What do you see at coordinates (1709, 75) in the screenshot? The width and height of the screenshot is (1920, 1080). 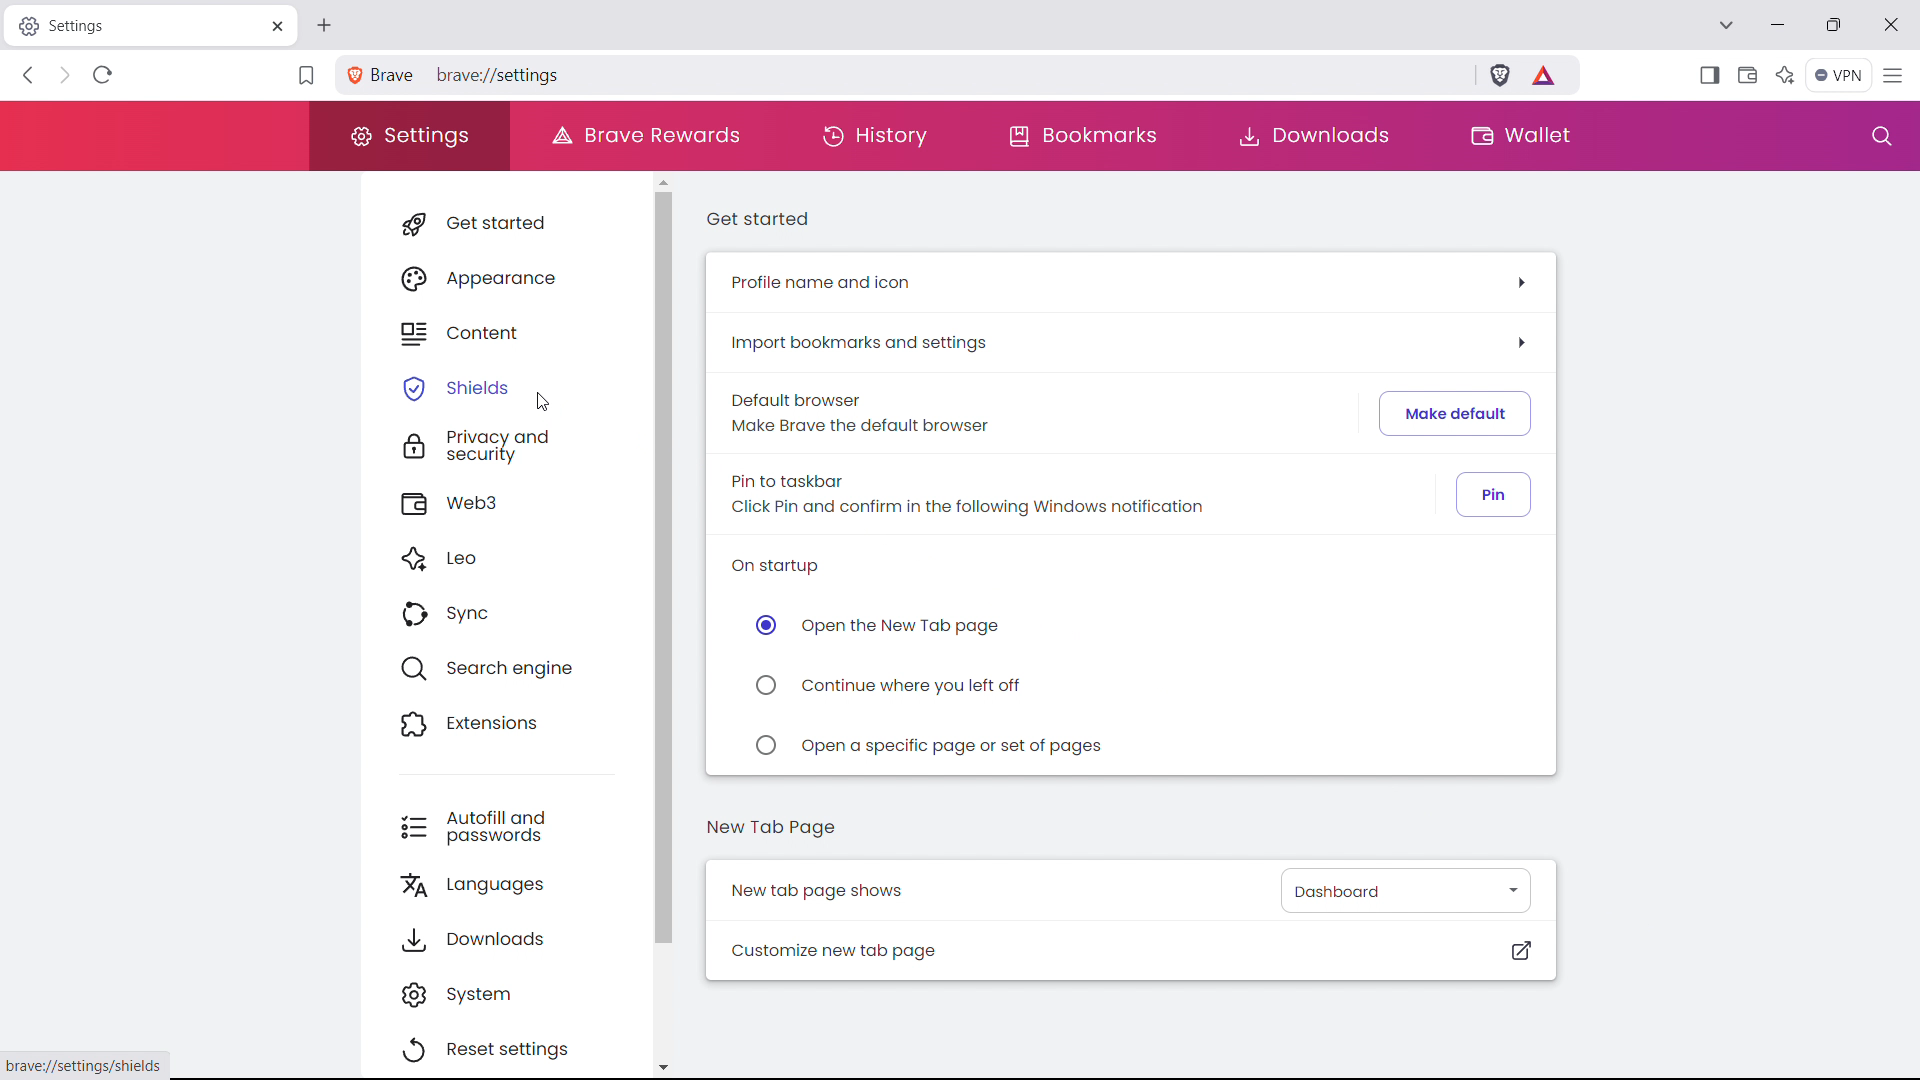 I see `open sidebar` at bounding box center [1709, 75].